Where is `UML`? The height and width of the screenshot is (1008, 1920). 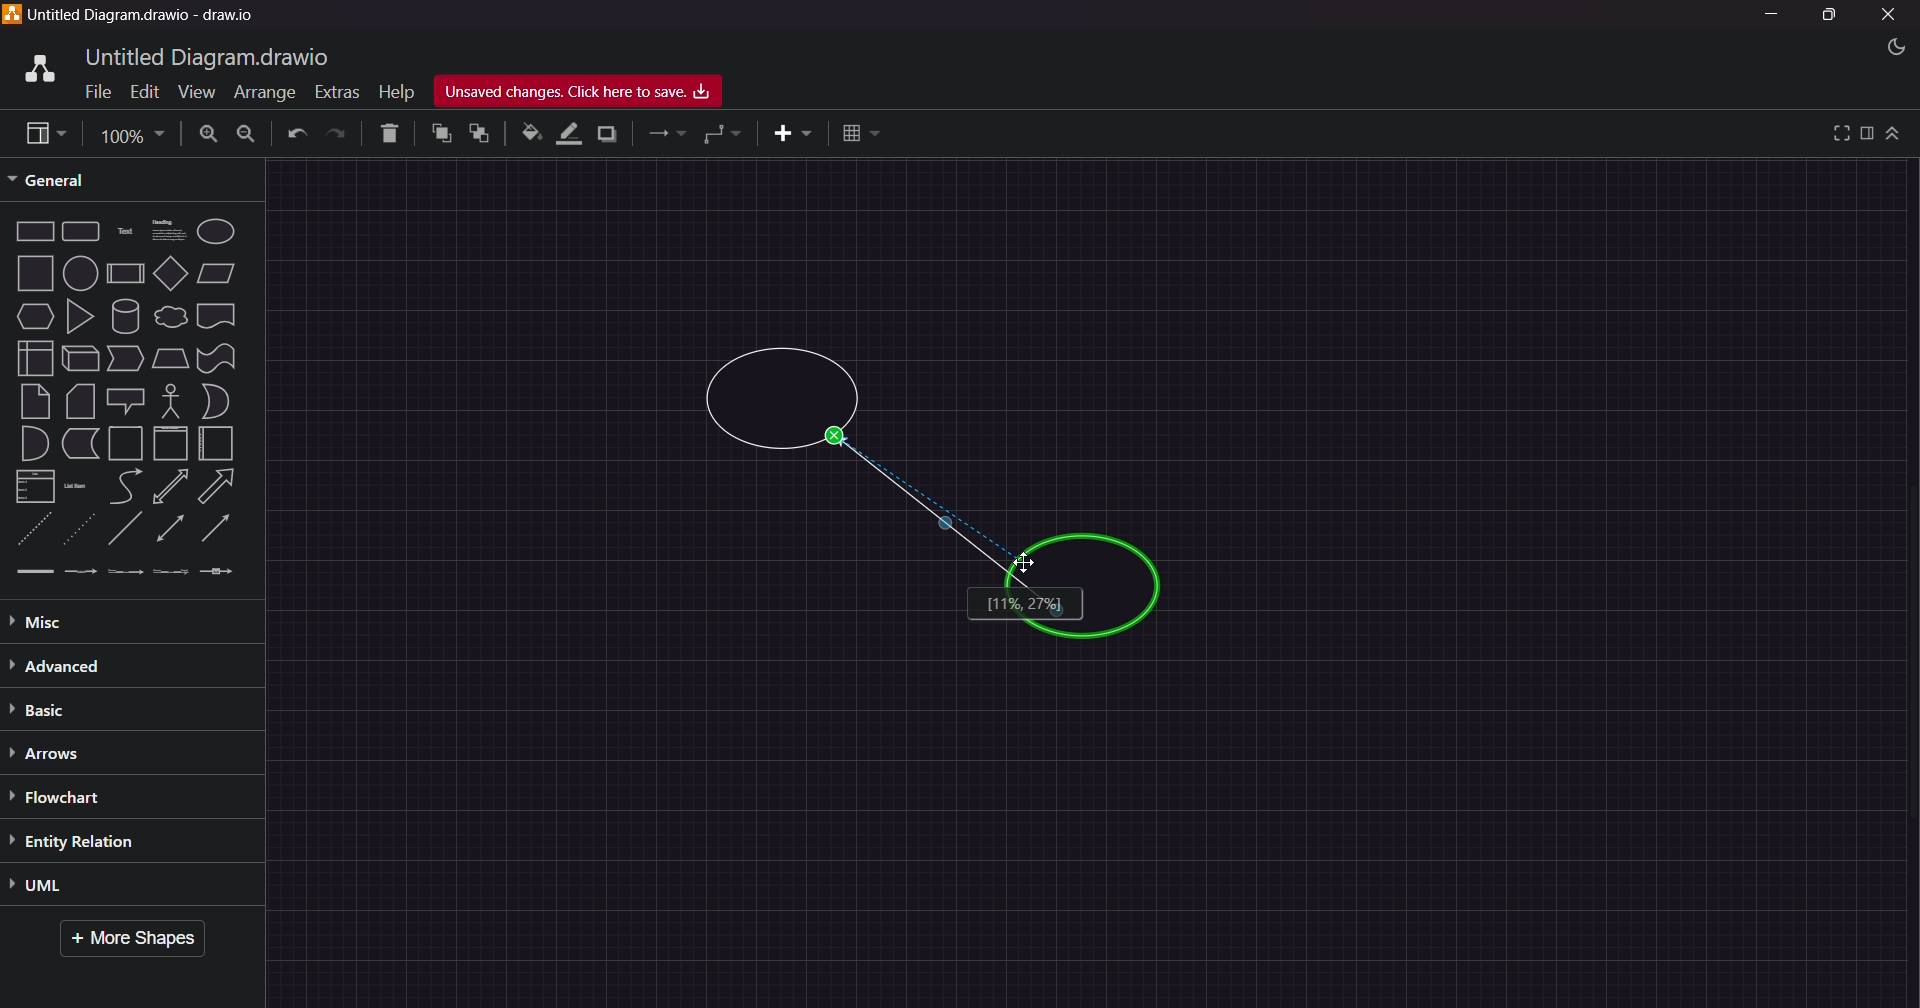 UML is located at coordinates (91, 887).